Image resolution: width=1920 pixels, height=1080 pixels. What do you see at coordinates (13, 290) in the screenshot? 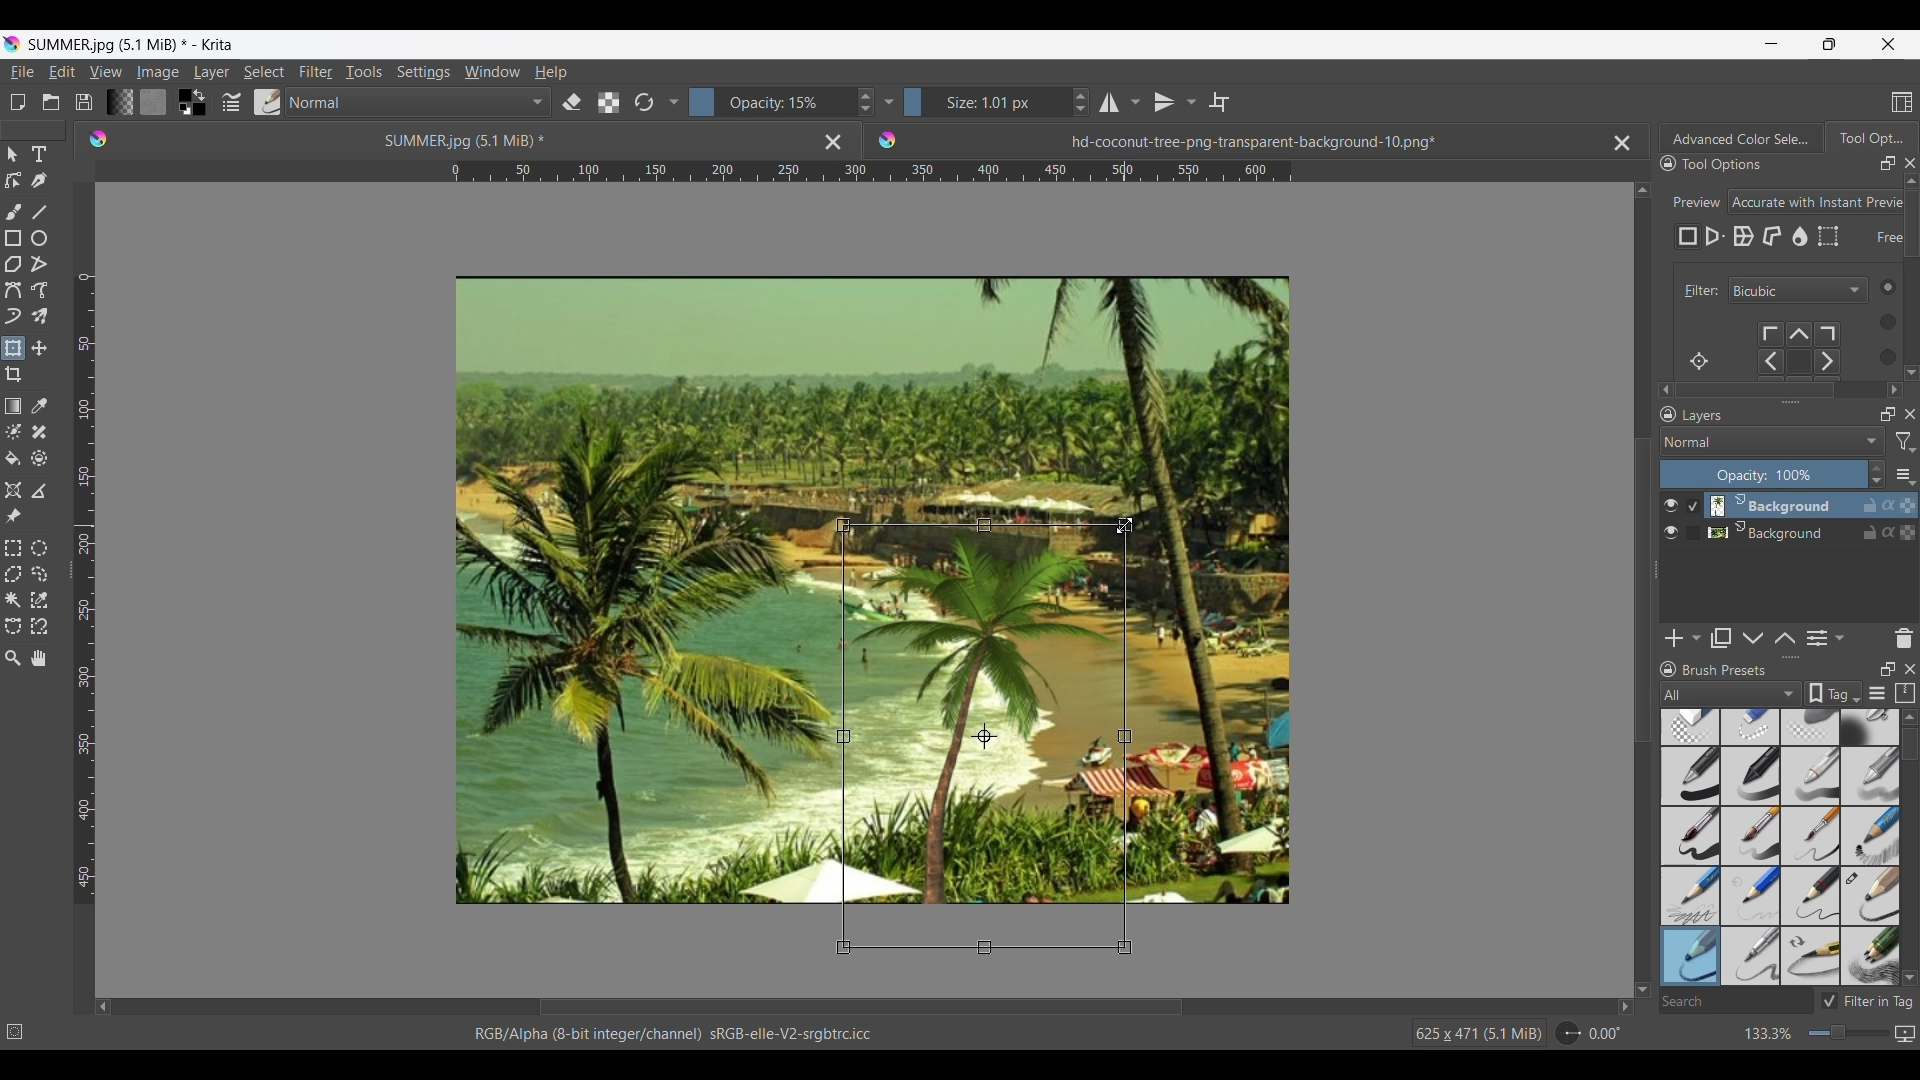
I see `Bezier curve tool` at bounding box center [13, 290].